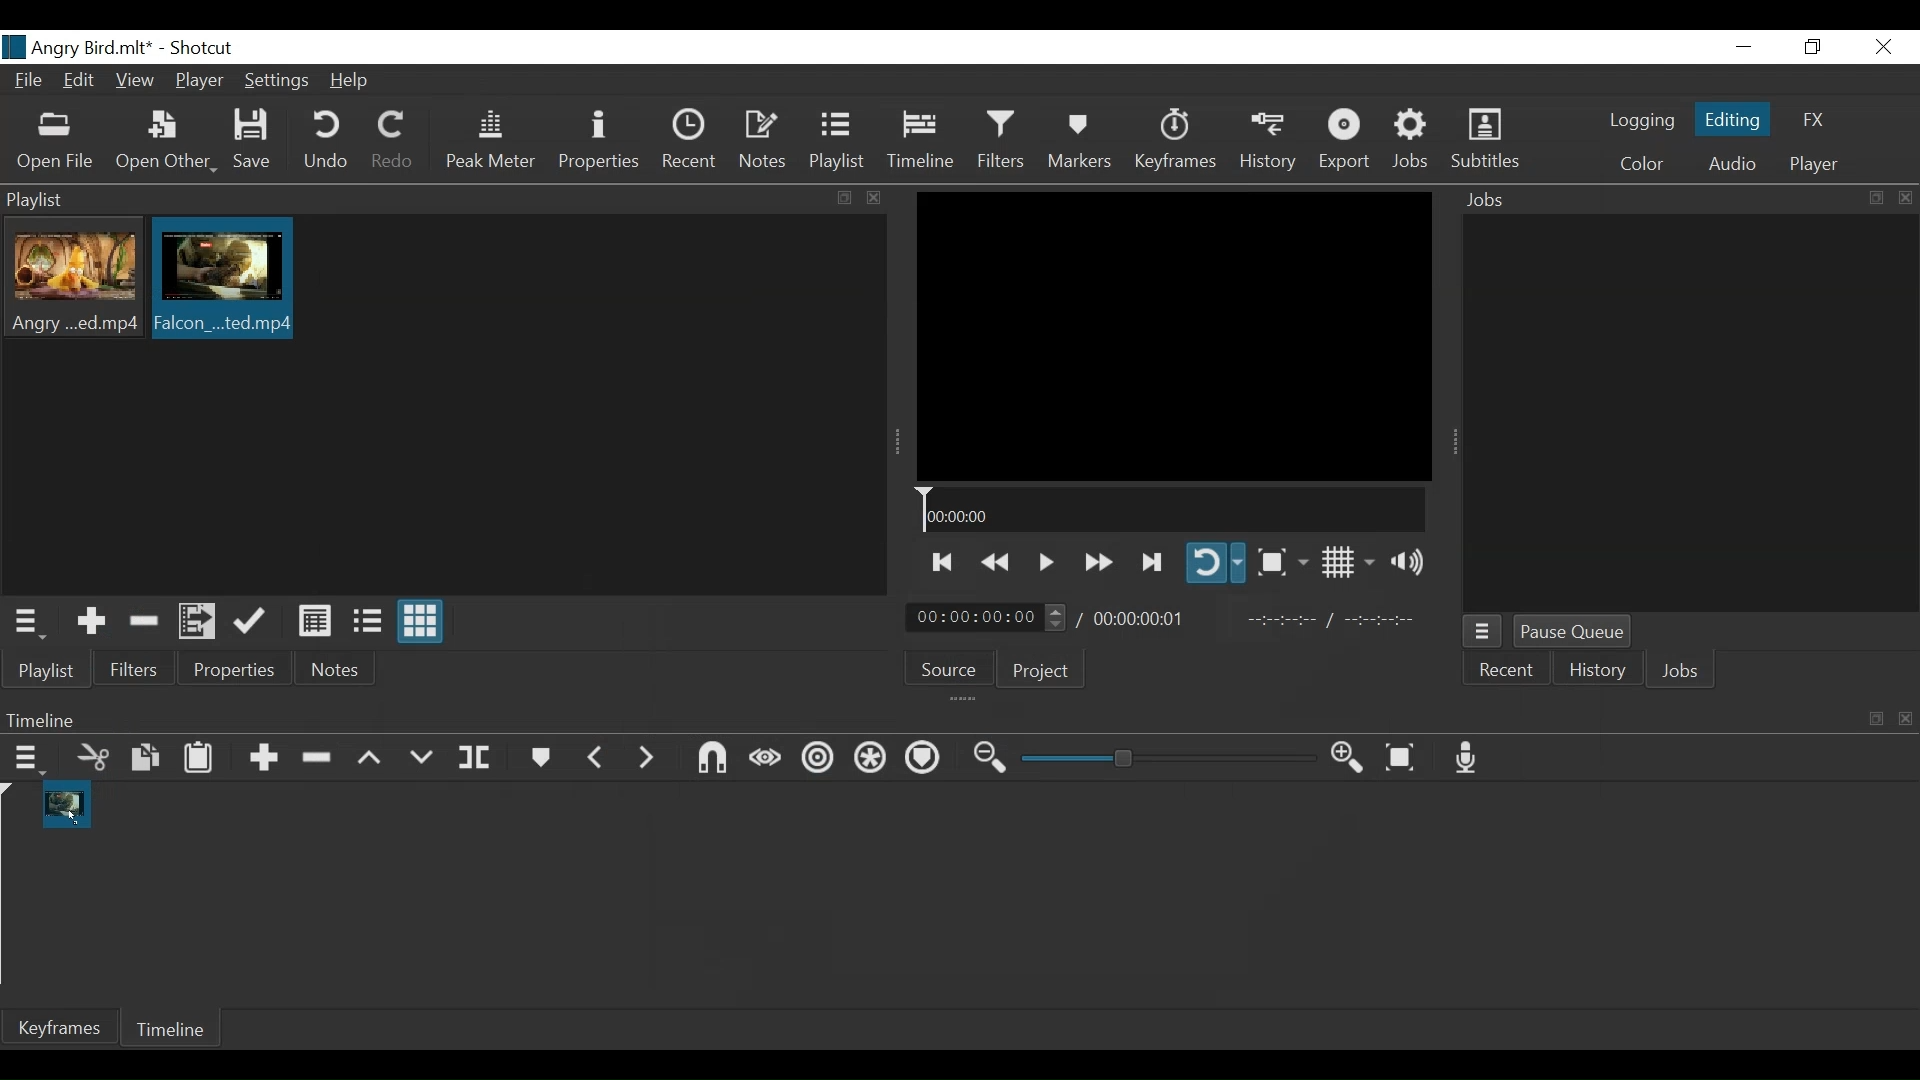 The image size is (1920, 1080). Describe the element at coordinates (922, 760) in the screenshot. I see `Ripple all tracks` at that location.